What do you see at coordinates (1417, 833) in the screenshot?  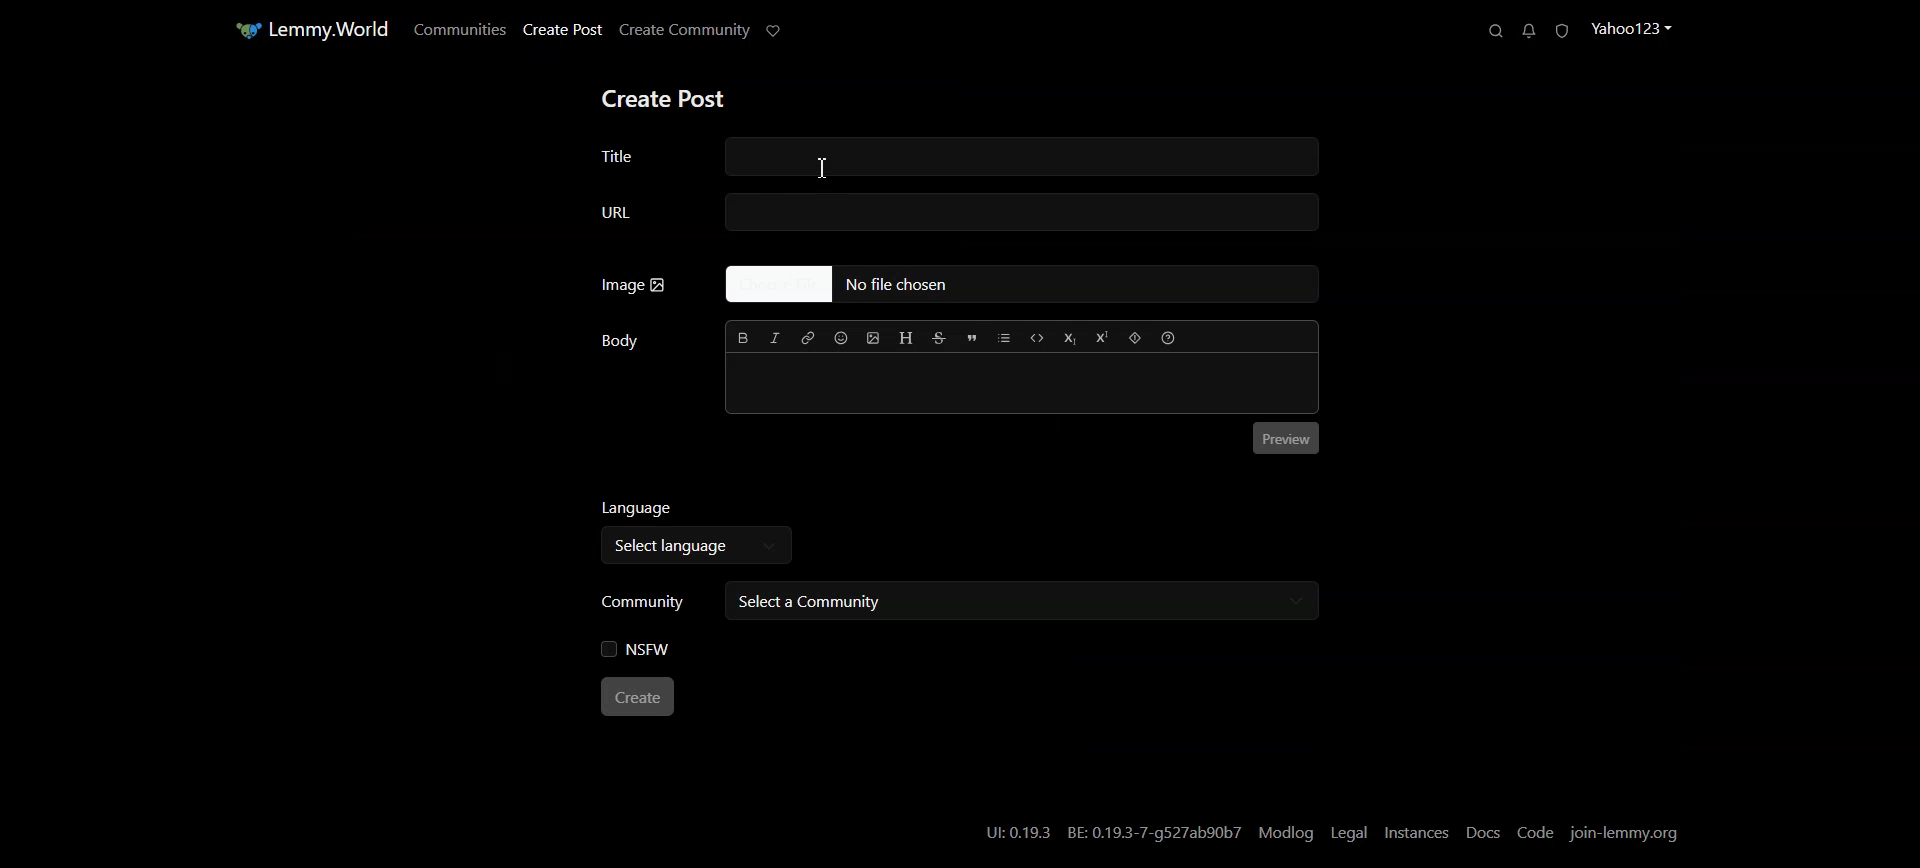 I see `Instances` at bounding box center [1417, 833].